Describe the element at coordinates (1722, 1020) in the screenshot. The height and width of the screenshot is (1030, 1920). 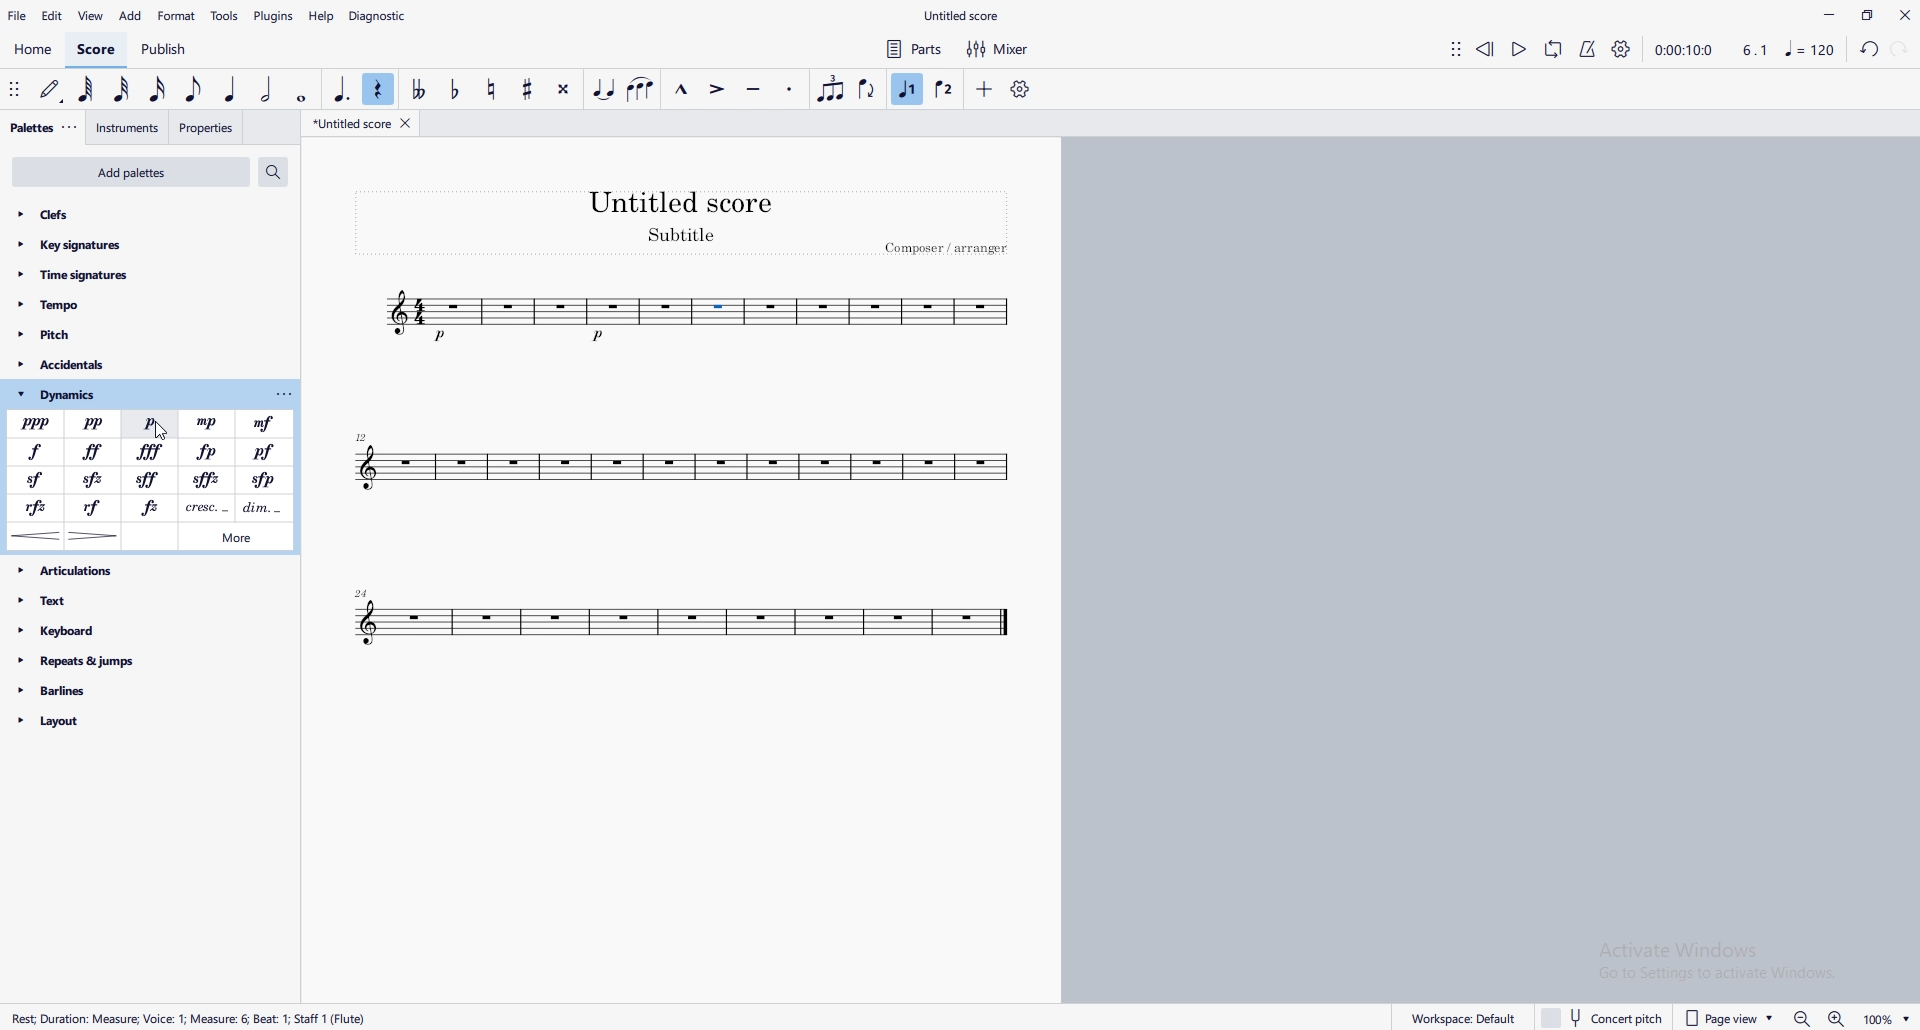
I see `page view` at that location.